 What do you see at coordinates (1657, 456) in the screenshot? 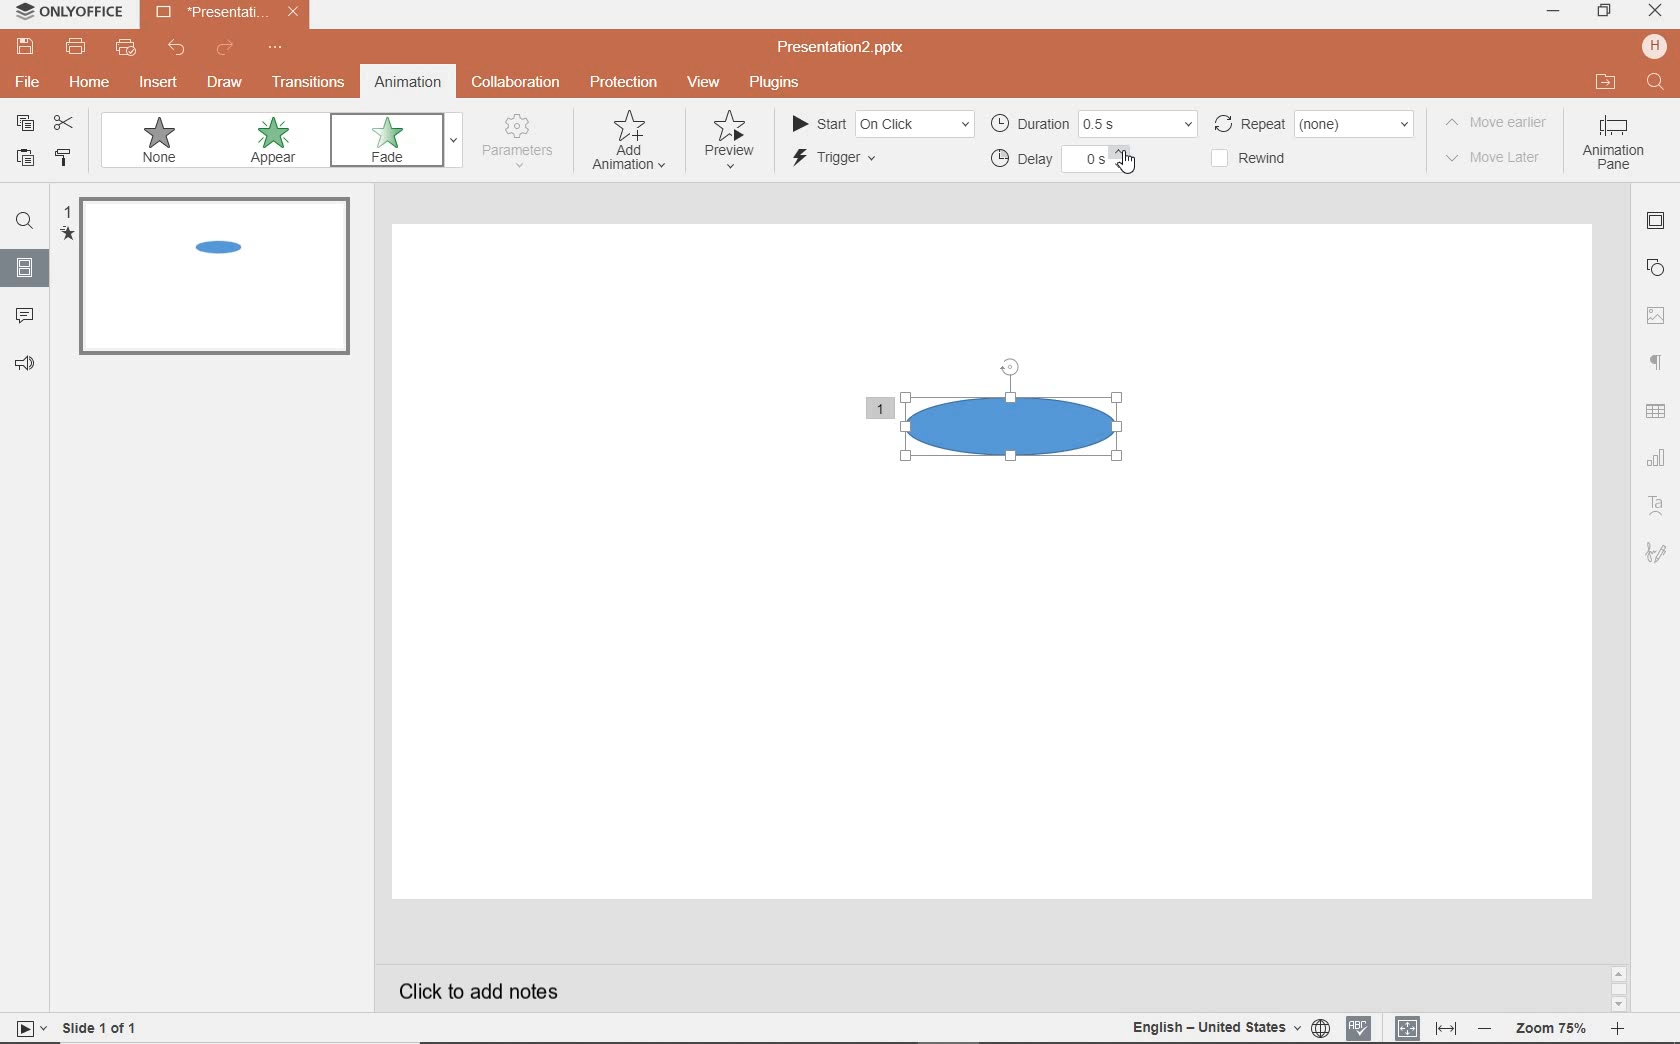
I see `chat settings` at bounding box center [1657, 456].